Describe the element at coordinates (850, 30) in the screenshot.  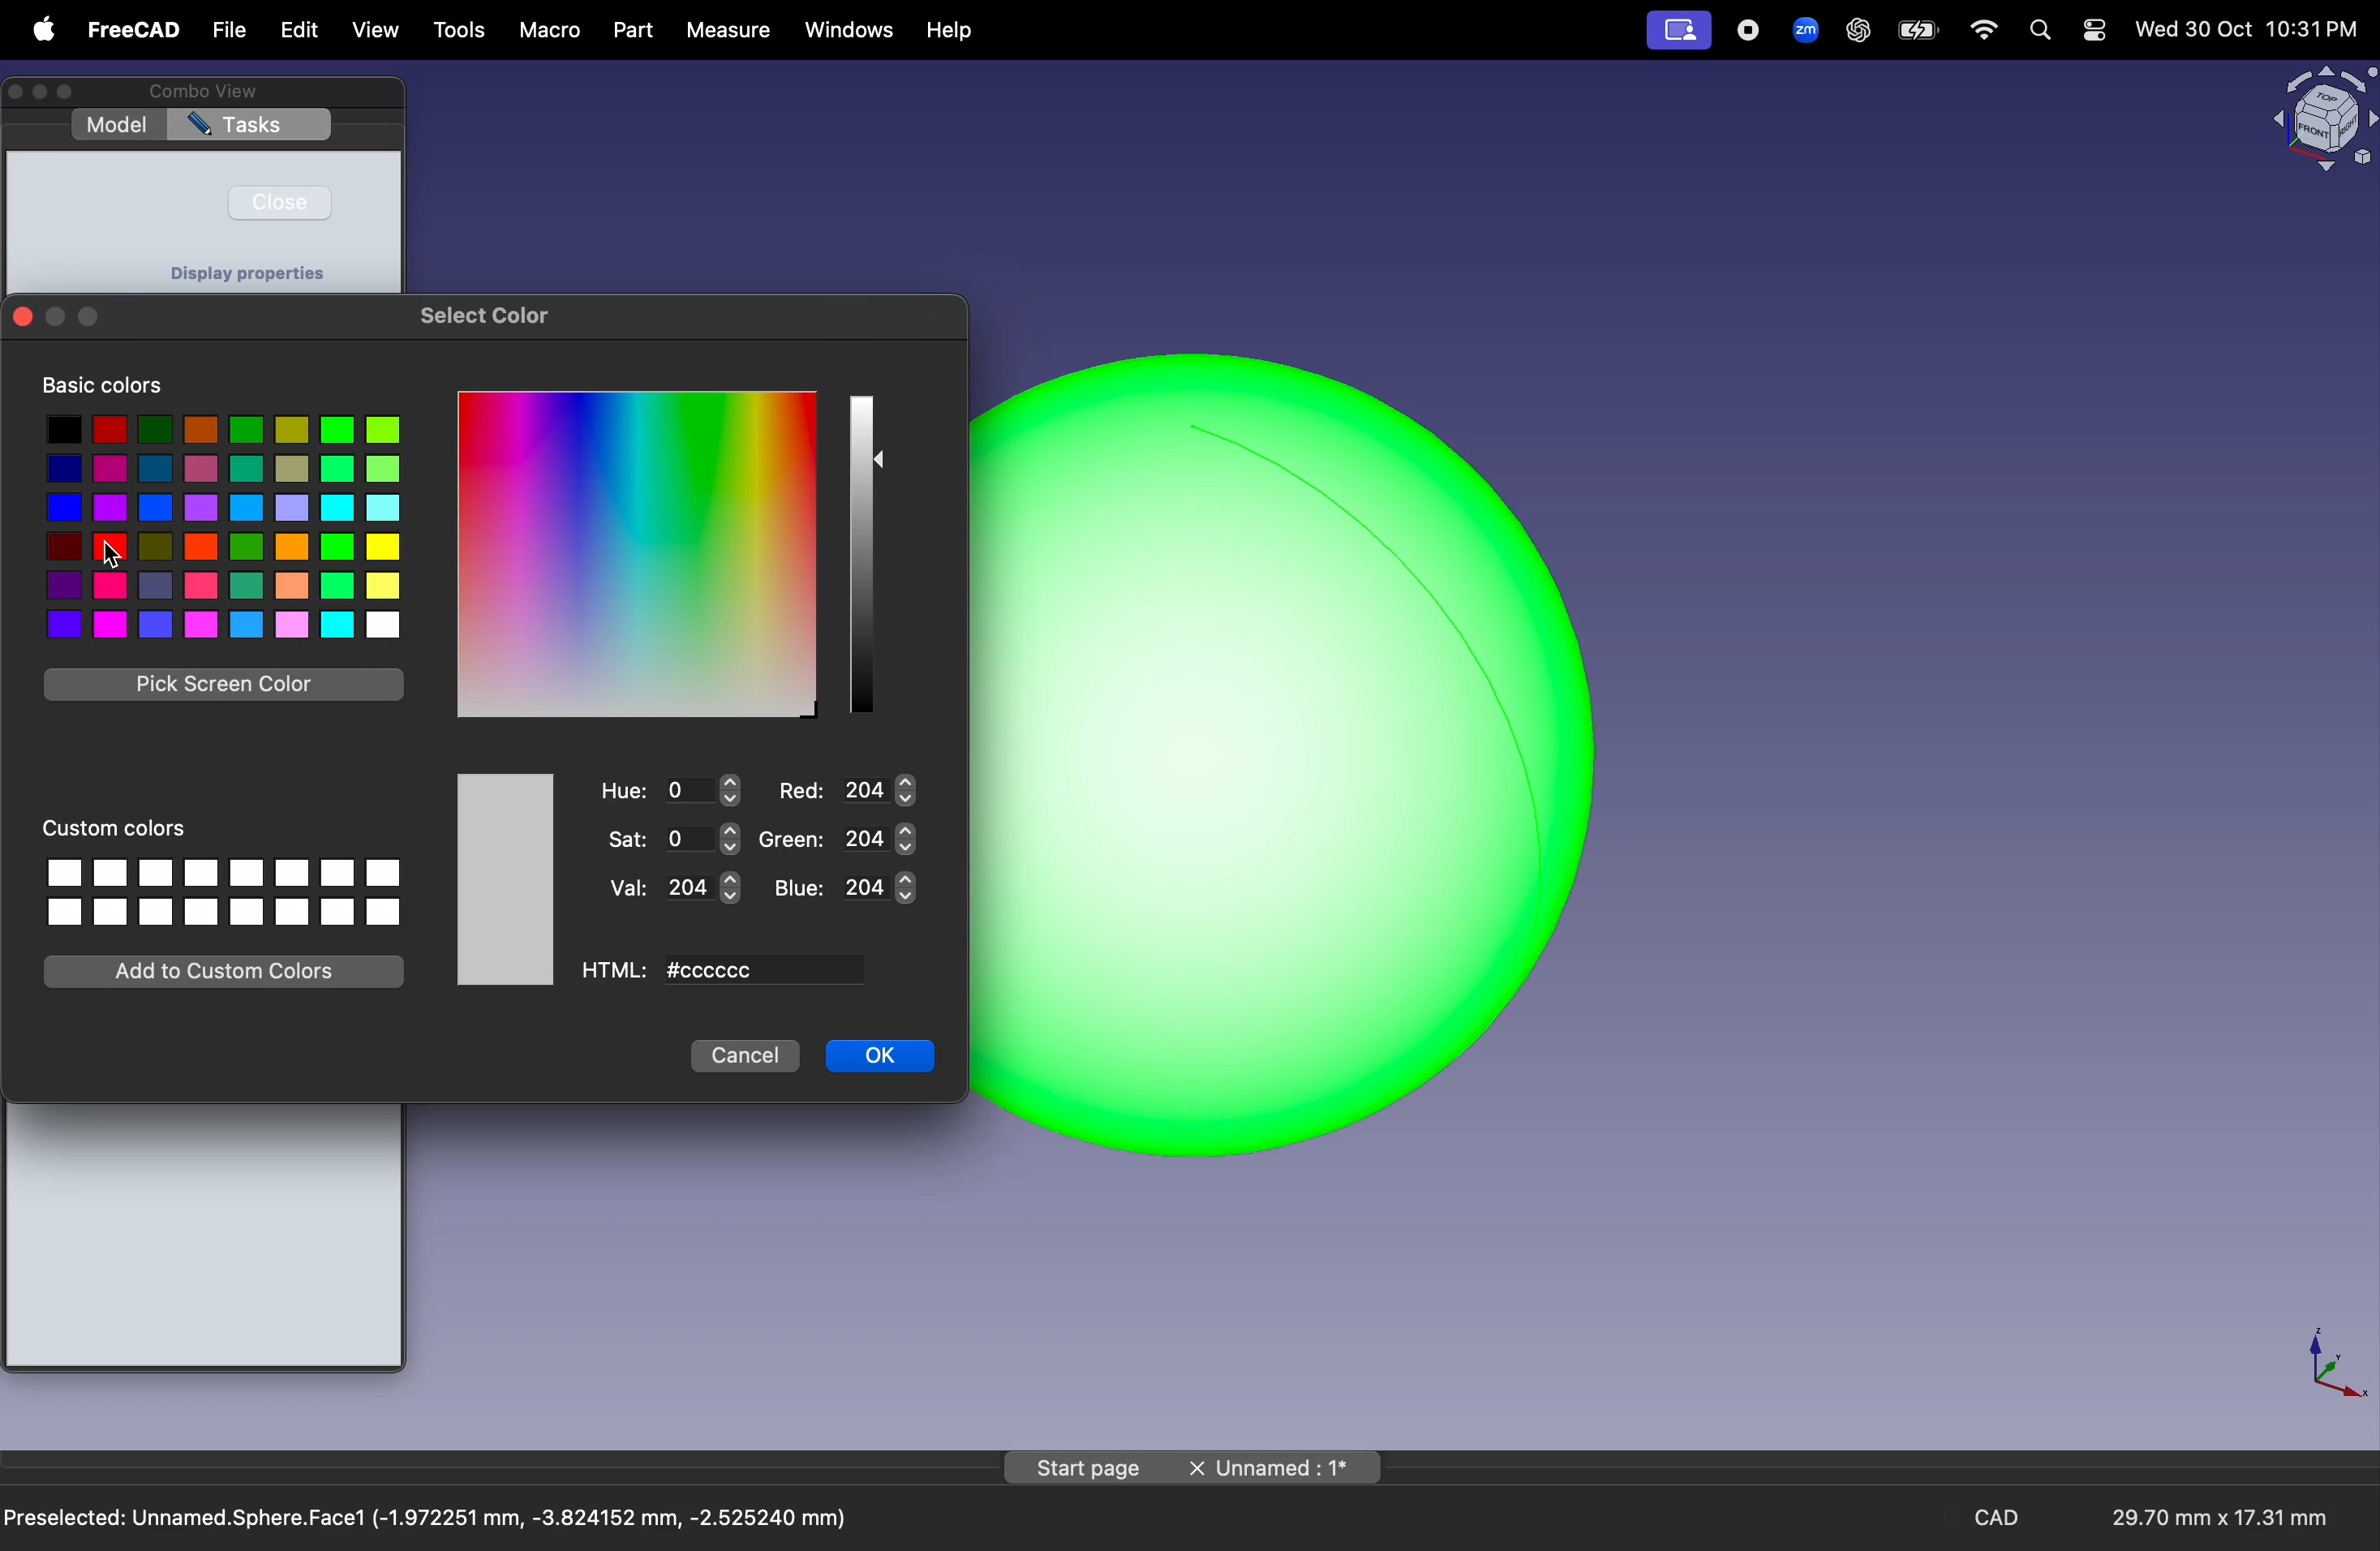
I see `windows` at that location.